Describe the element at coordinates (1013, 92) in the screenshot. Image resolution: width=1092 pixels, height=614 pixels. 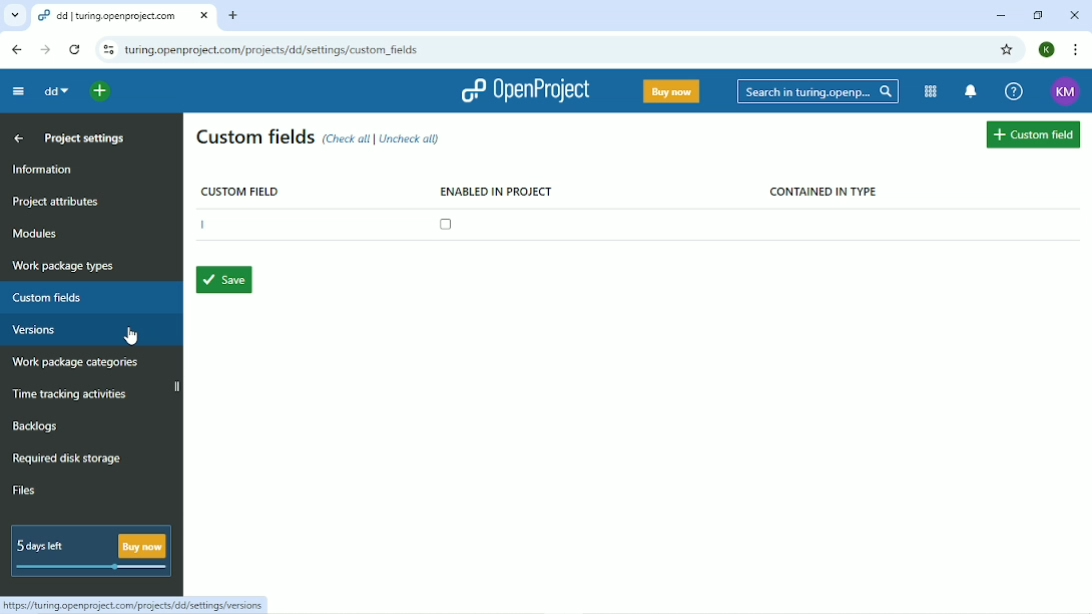
I see `Help` at that location.